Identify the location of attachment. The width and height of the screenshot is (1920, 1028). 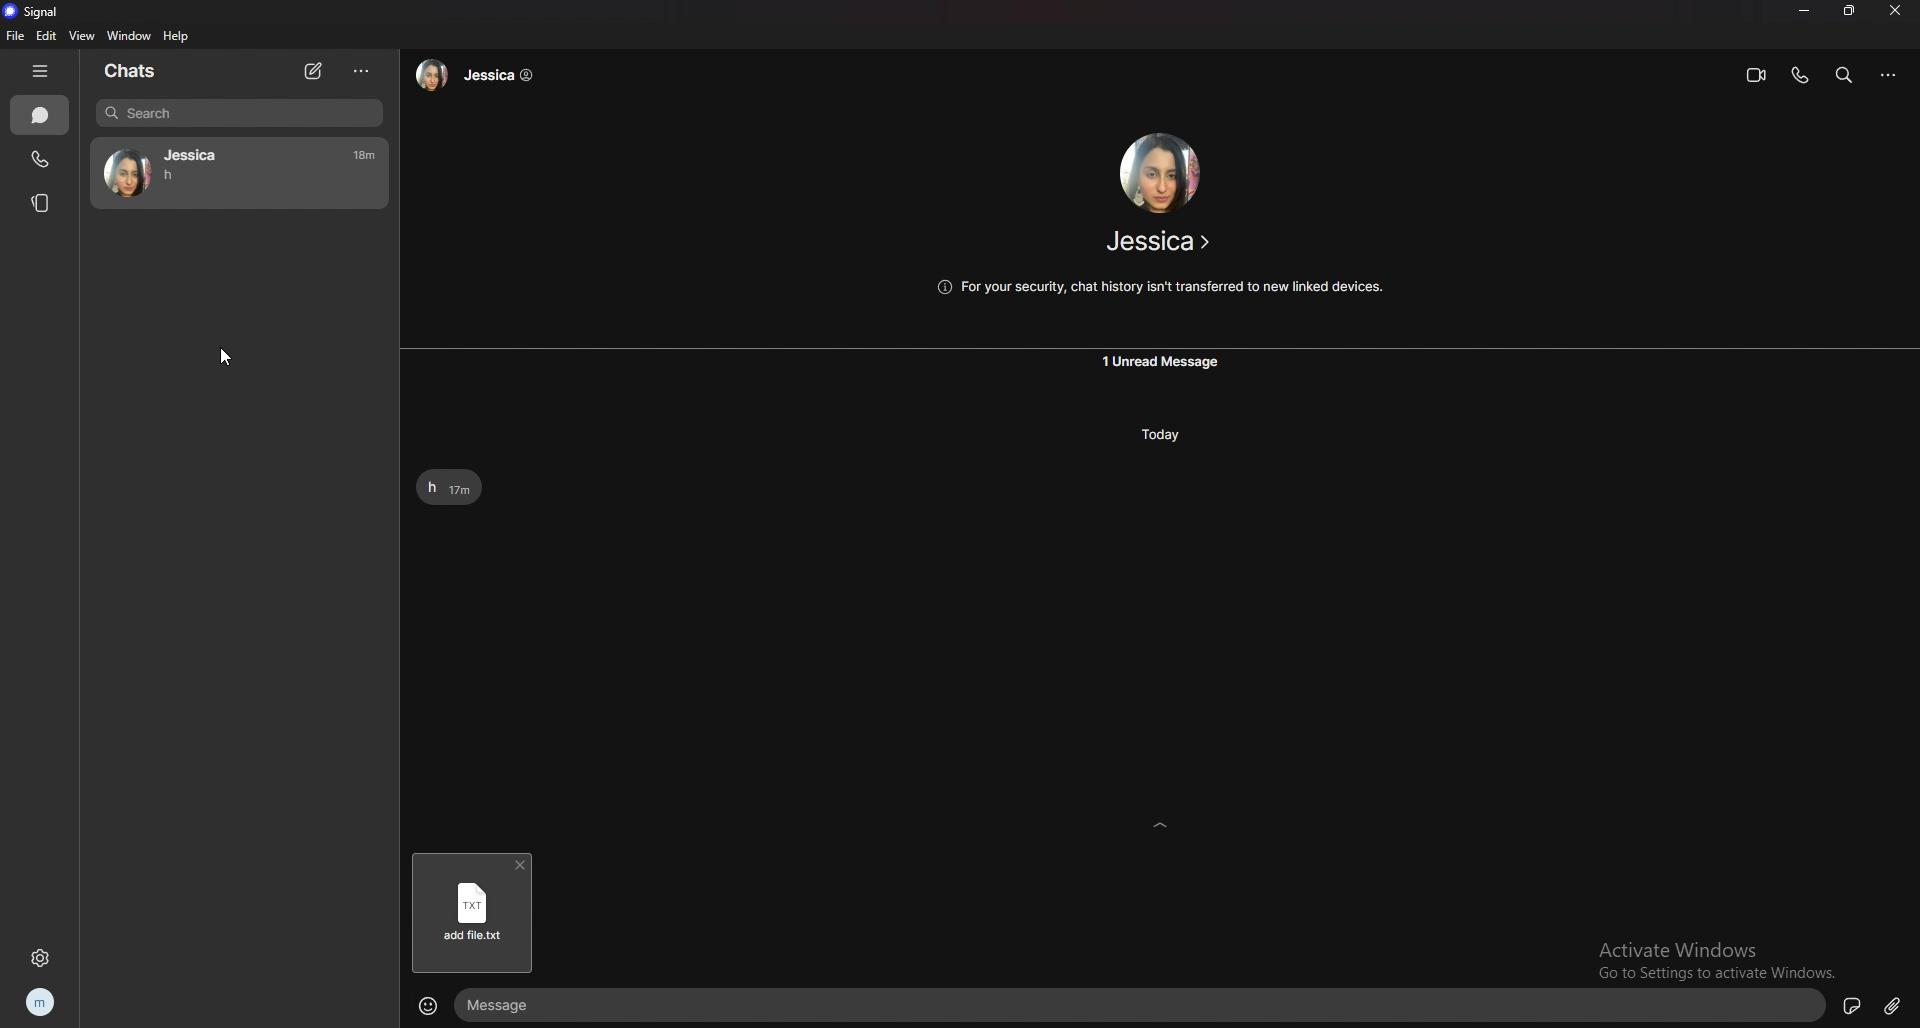
(1892, 1006).